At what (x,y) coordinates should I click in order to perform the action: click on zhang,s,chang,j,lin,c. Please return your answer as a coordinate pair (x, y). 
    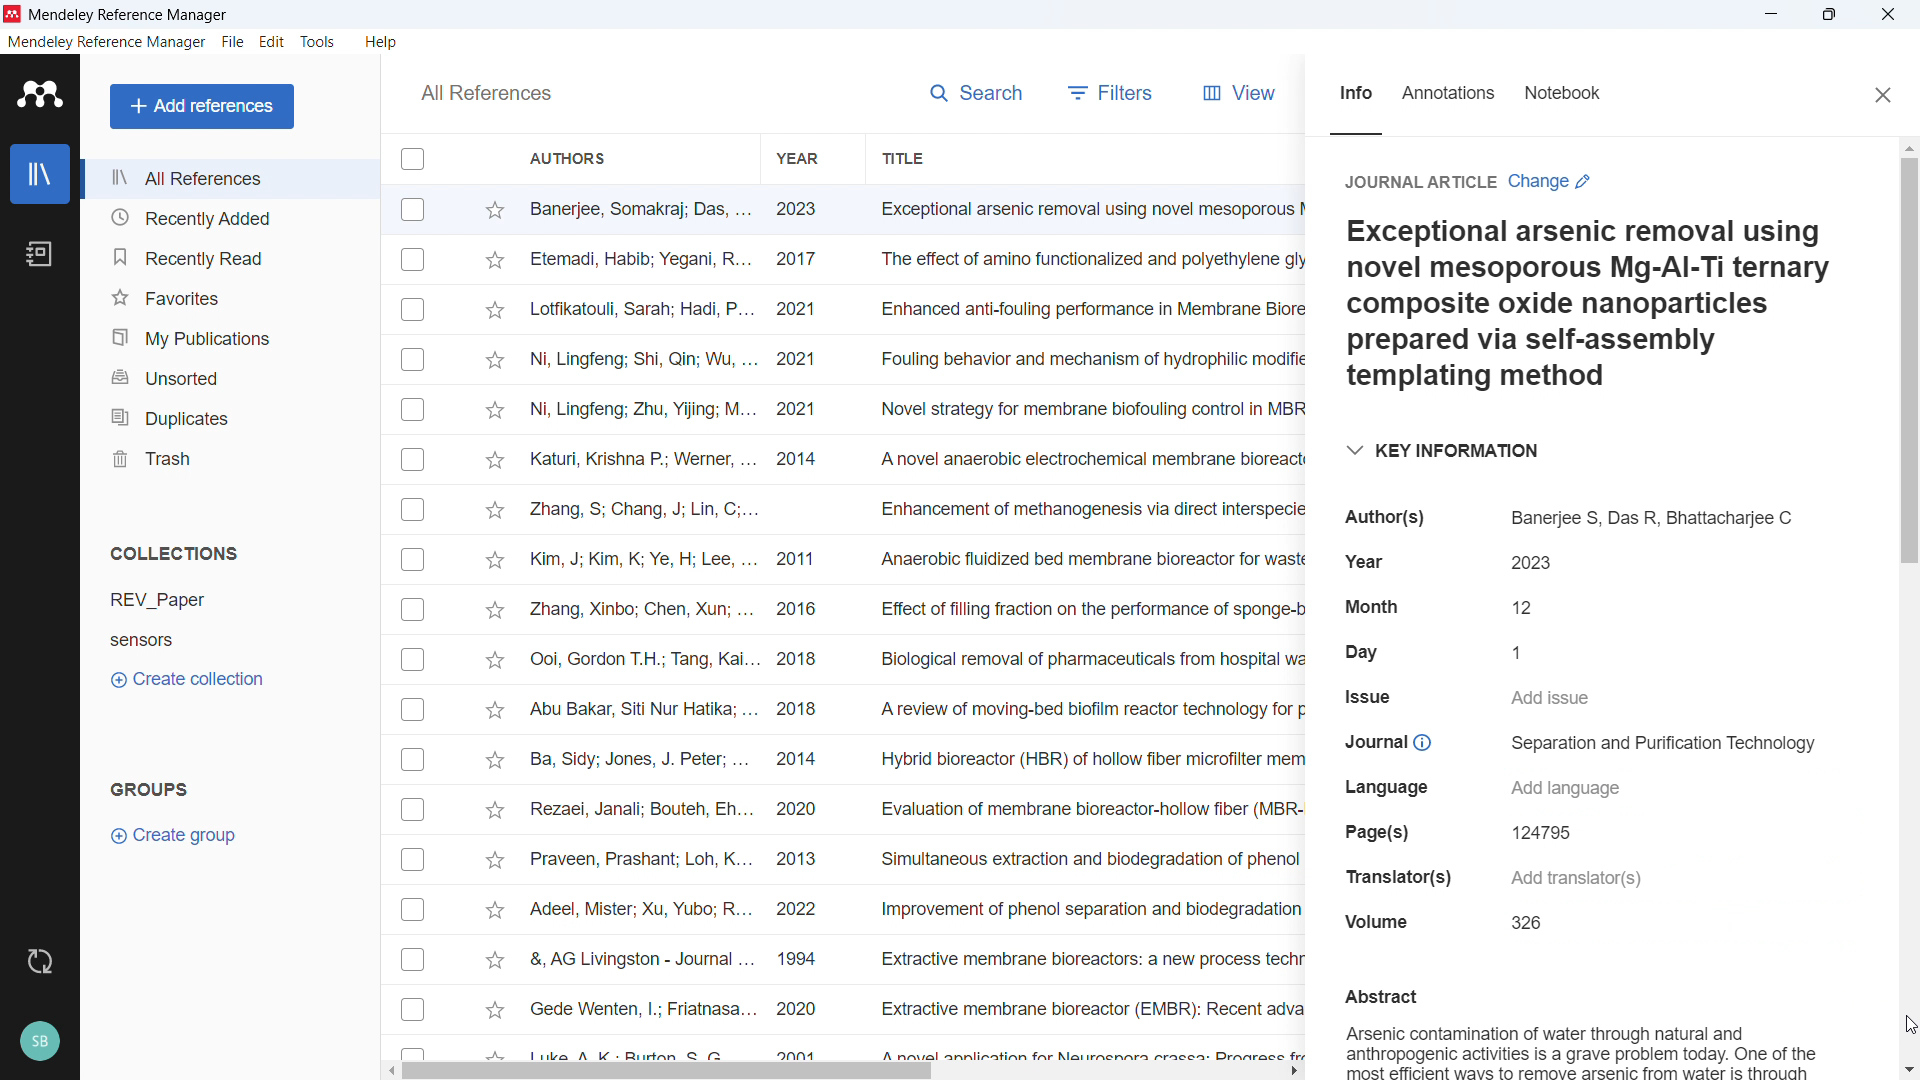
    Looking at the image, I should click on (644, 509).